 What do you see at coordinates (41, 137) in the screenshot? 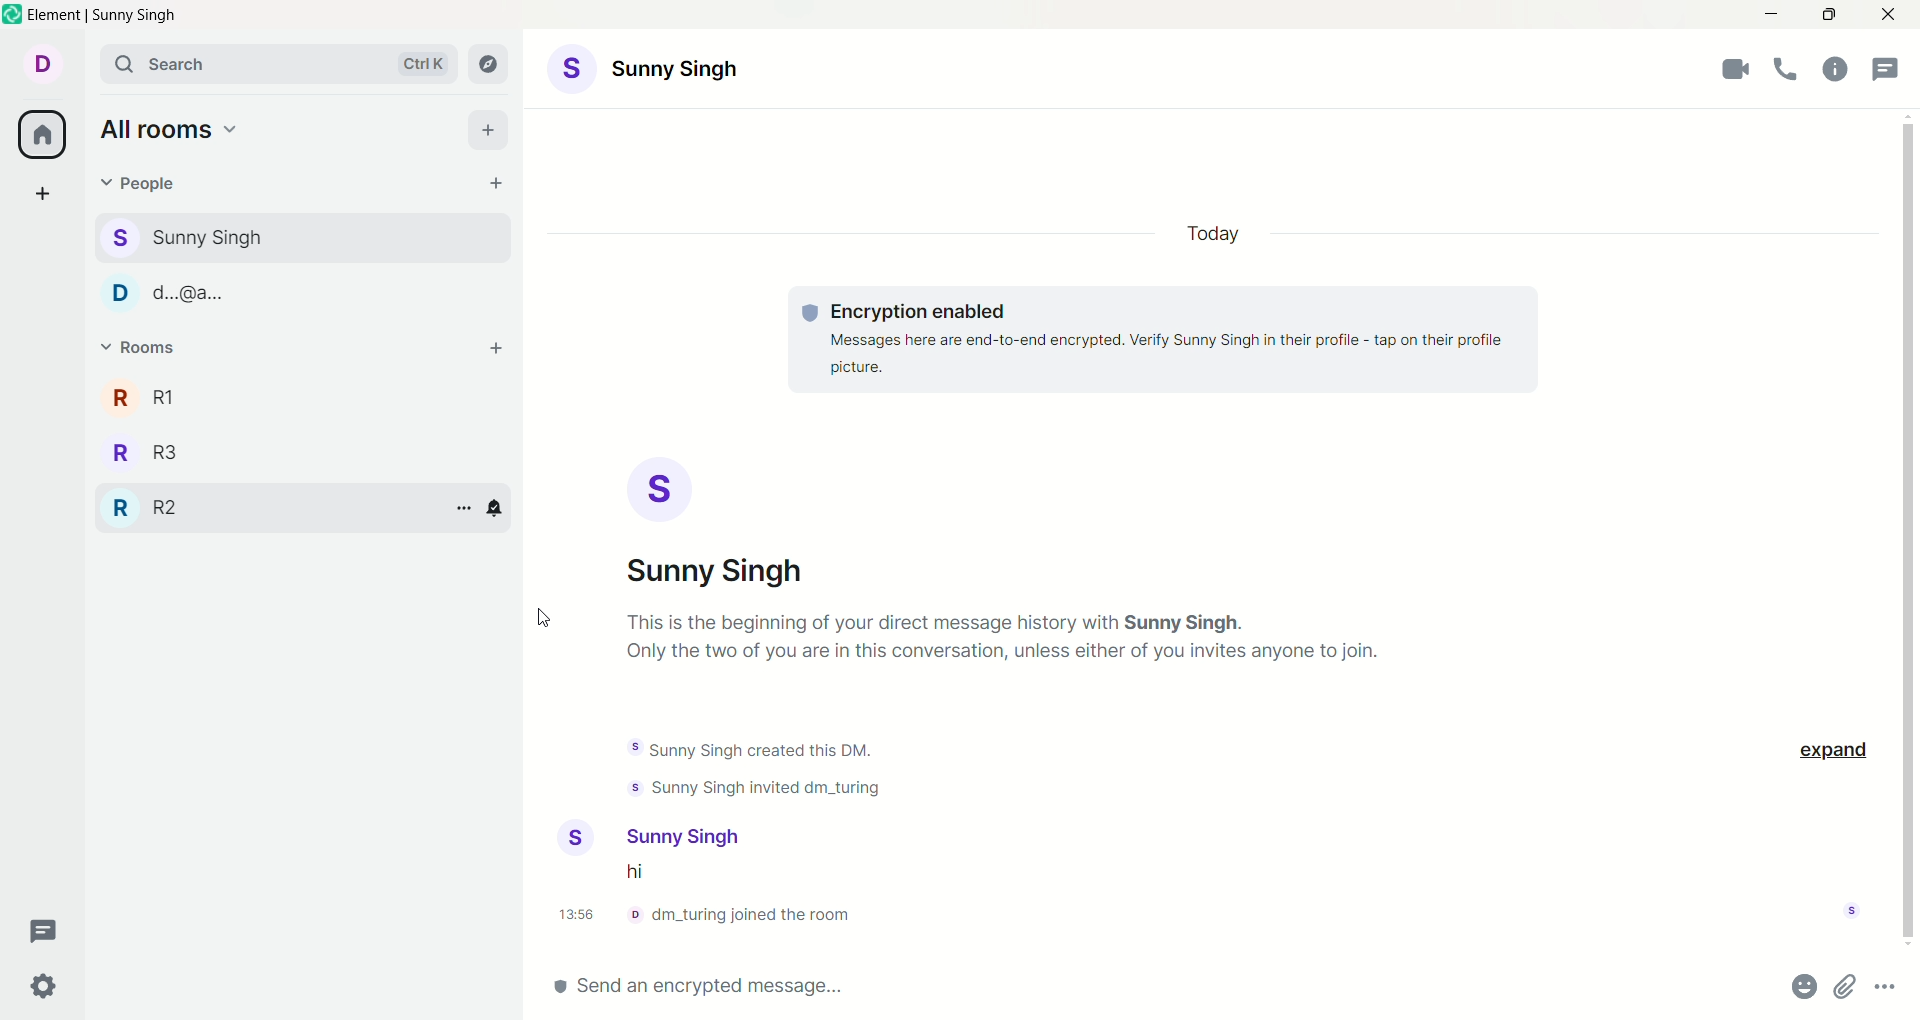
I see `all rooms` at bounding box center [41, 137].